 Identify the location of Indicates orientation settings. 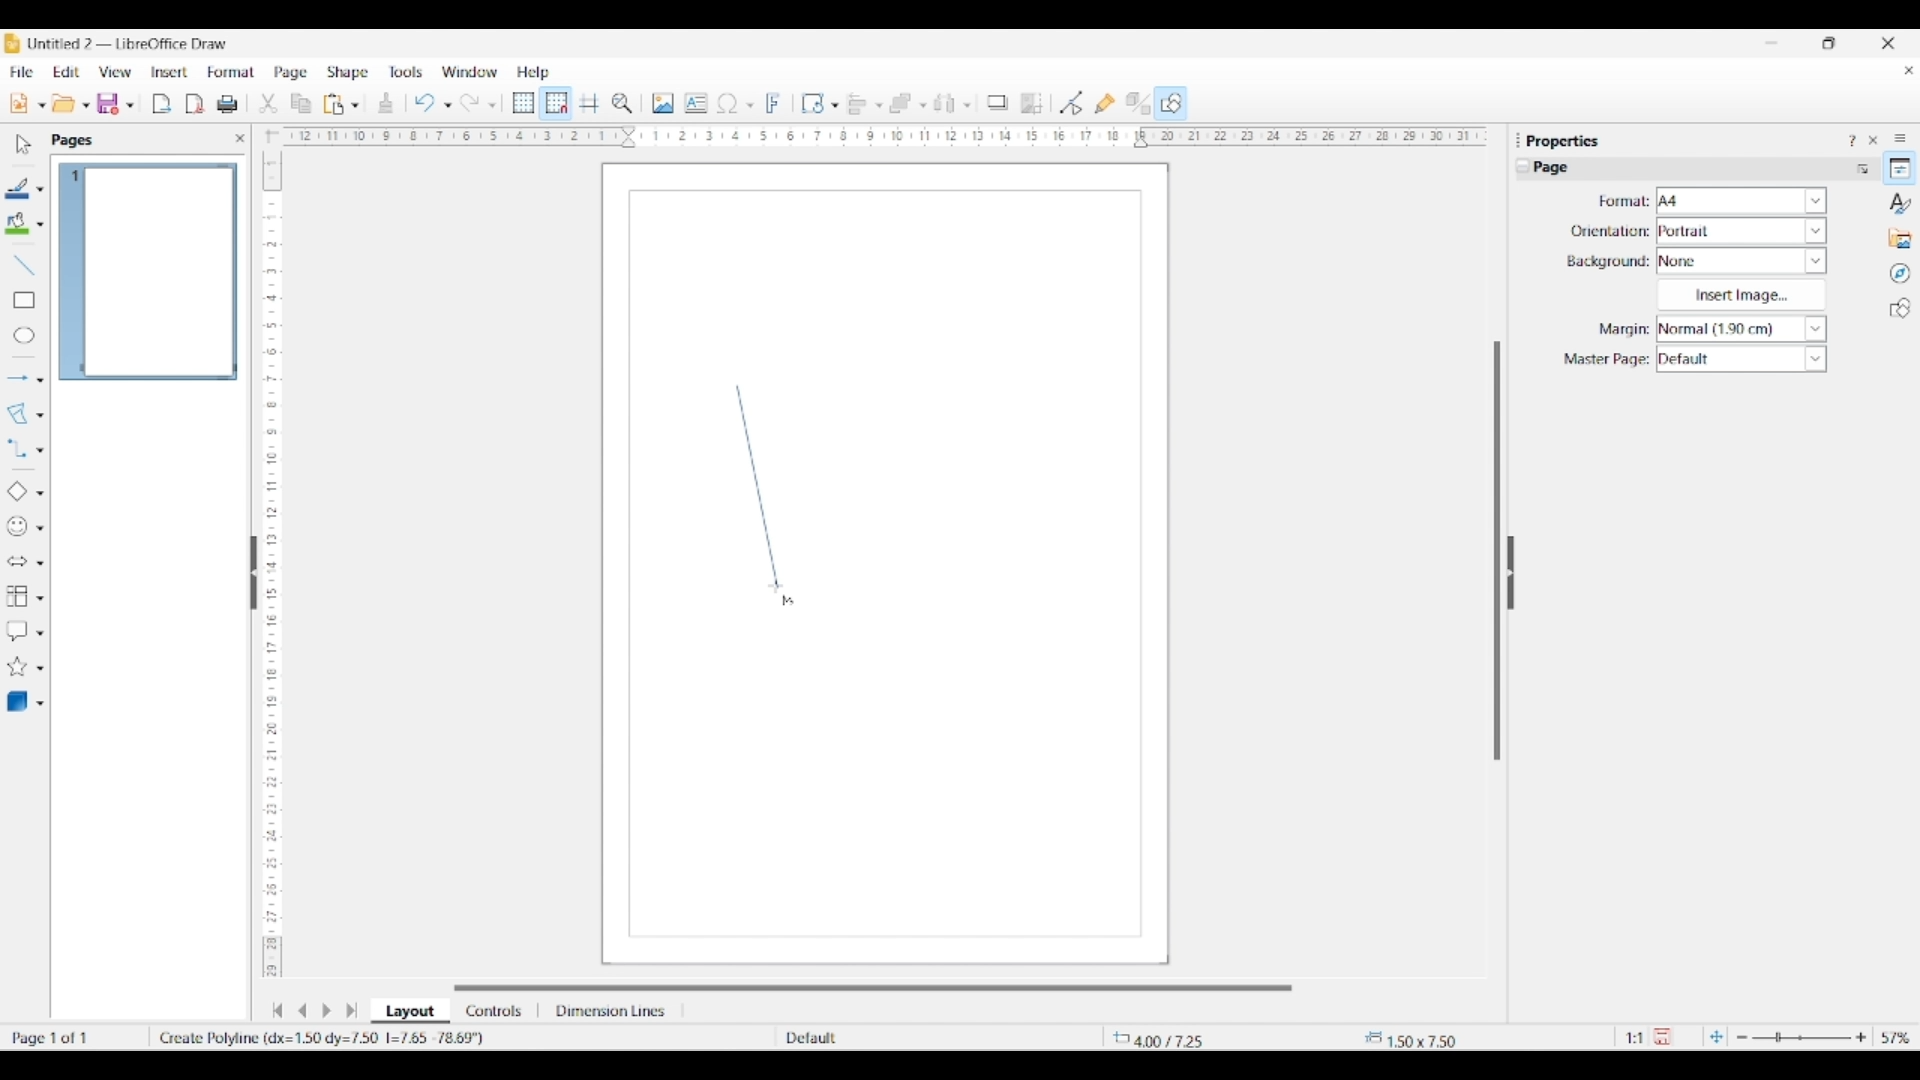
(1610, 231).